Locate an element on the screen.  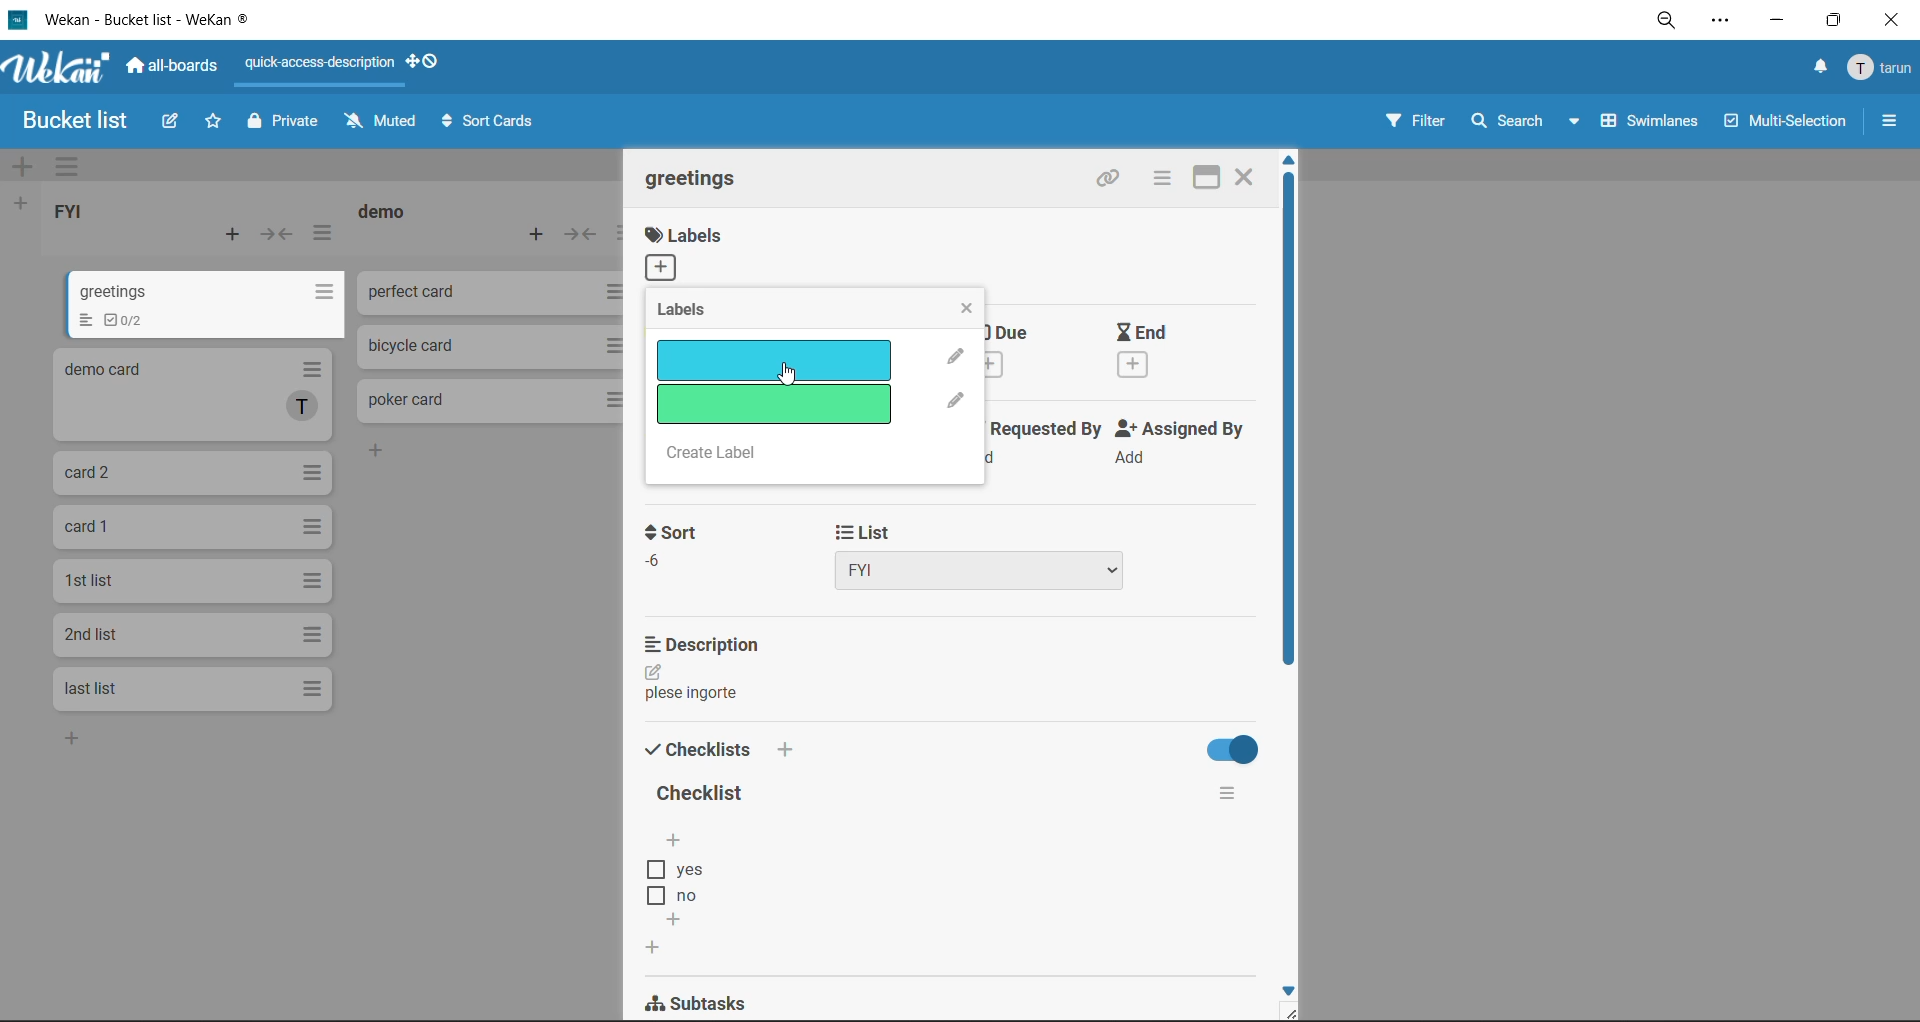
checklist actions is located at coordinates (1222, 795).